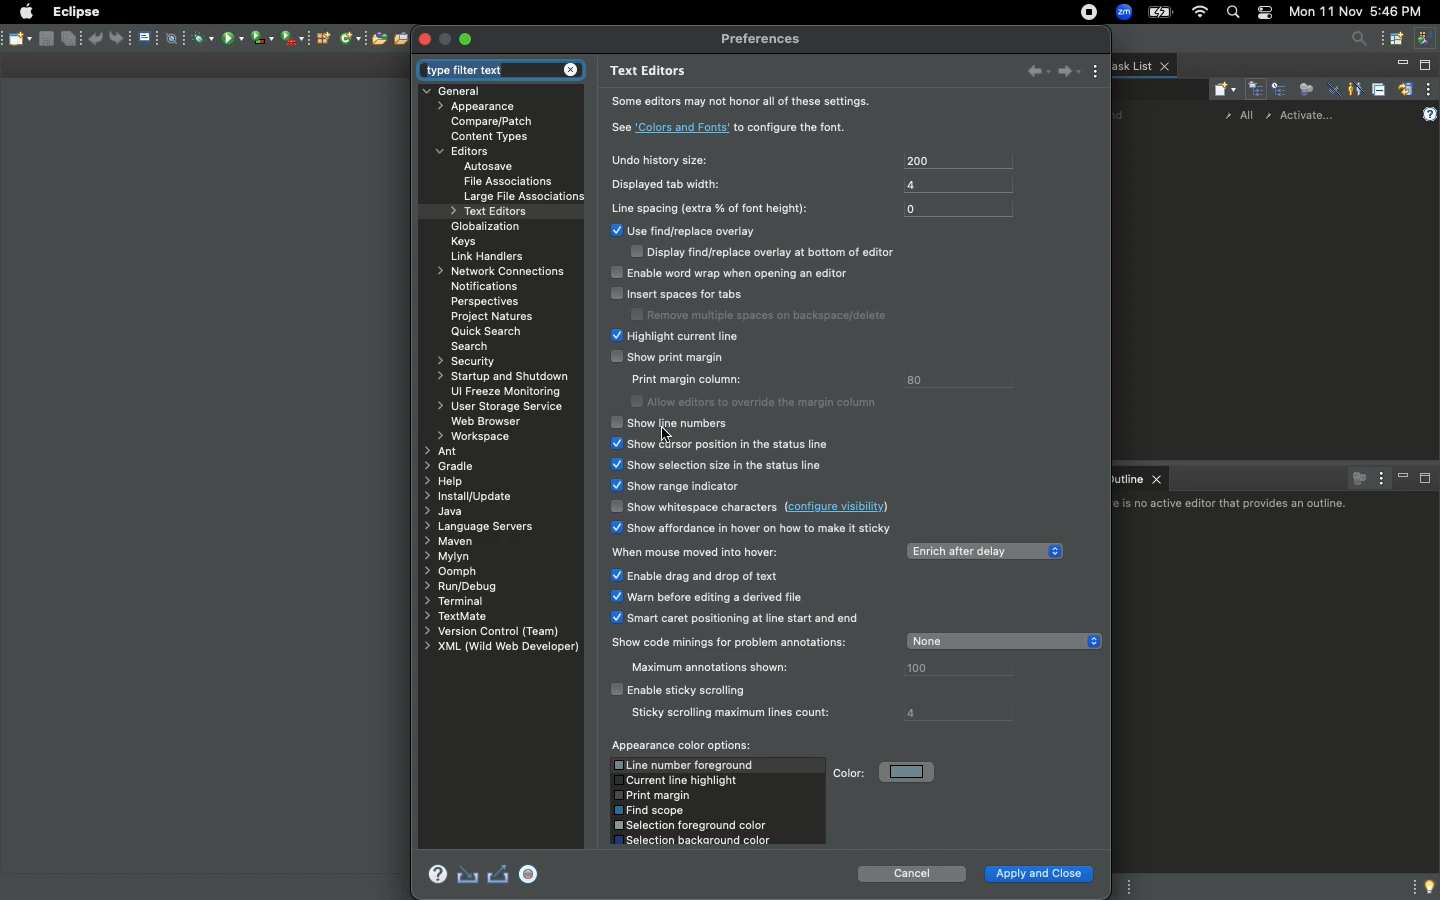 The height and width of the screenshot is (900, 1440). I want to click on Keys, so click(464, 242).